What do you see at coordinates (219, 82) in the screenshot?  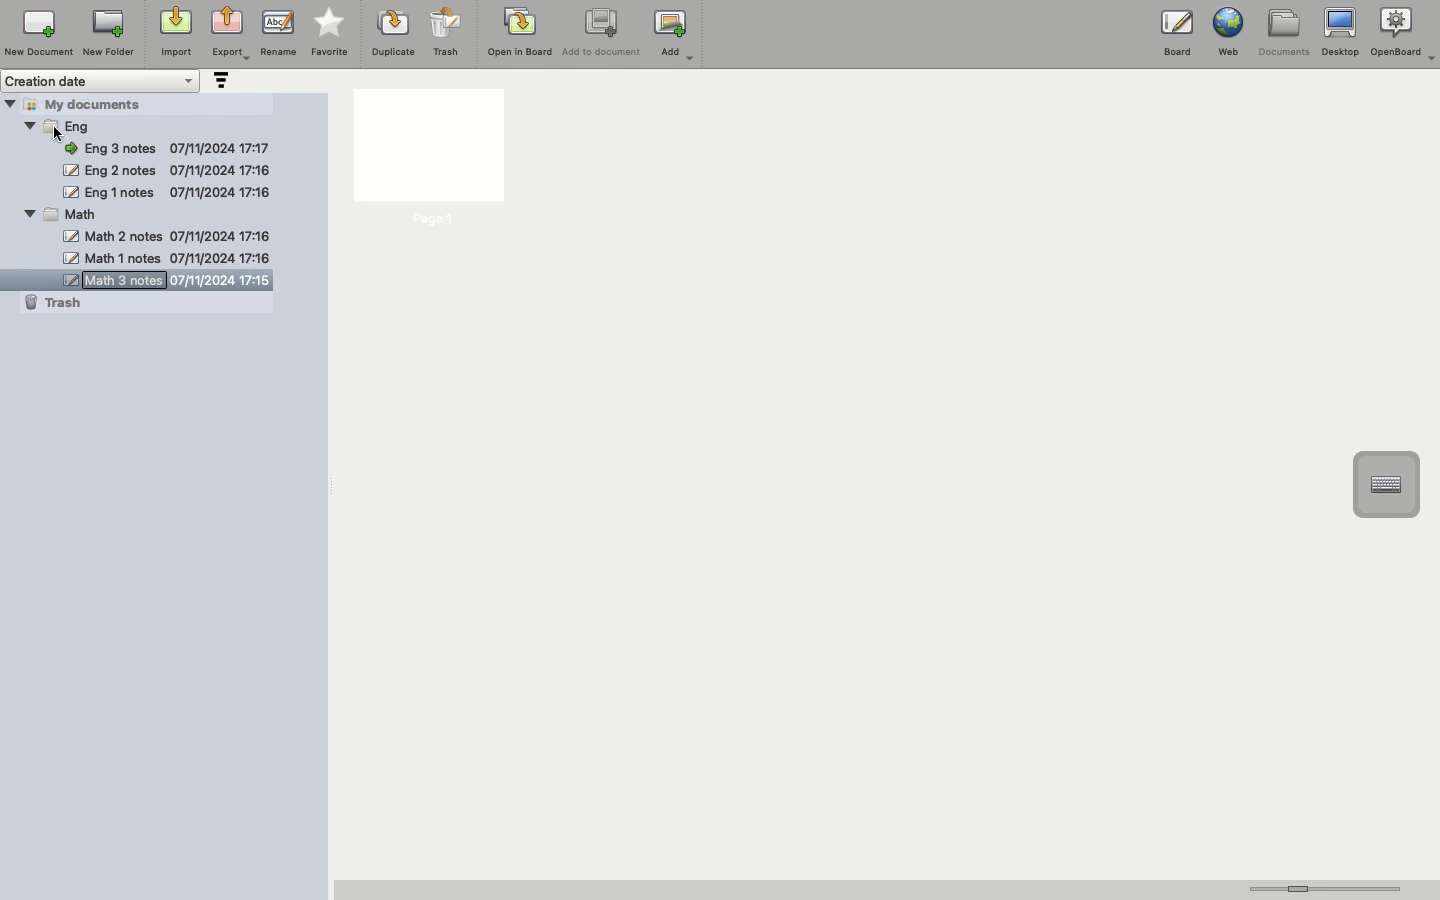 I see `Sort` at bounding box center [219, 82].